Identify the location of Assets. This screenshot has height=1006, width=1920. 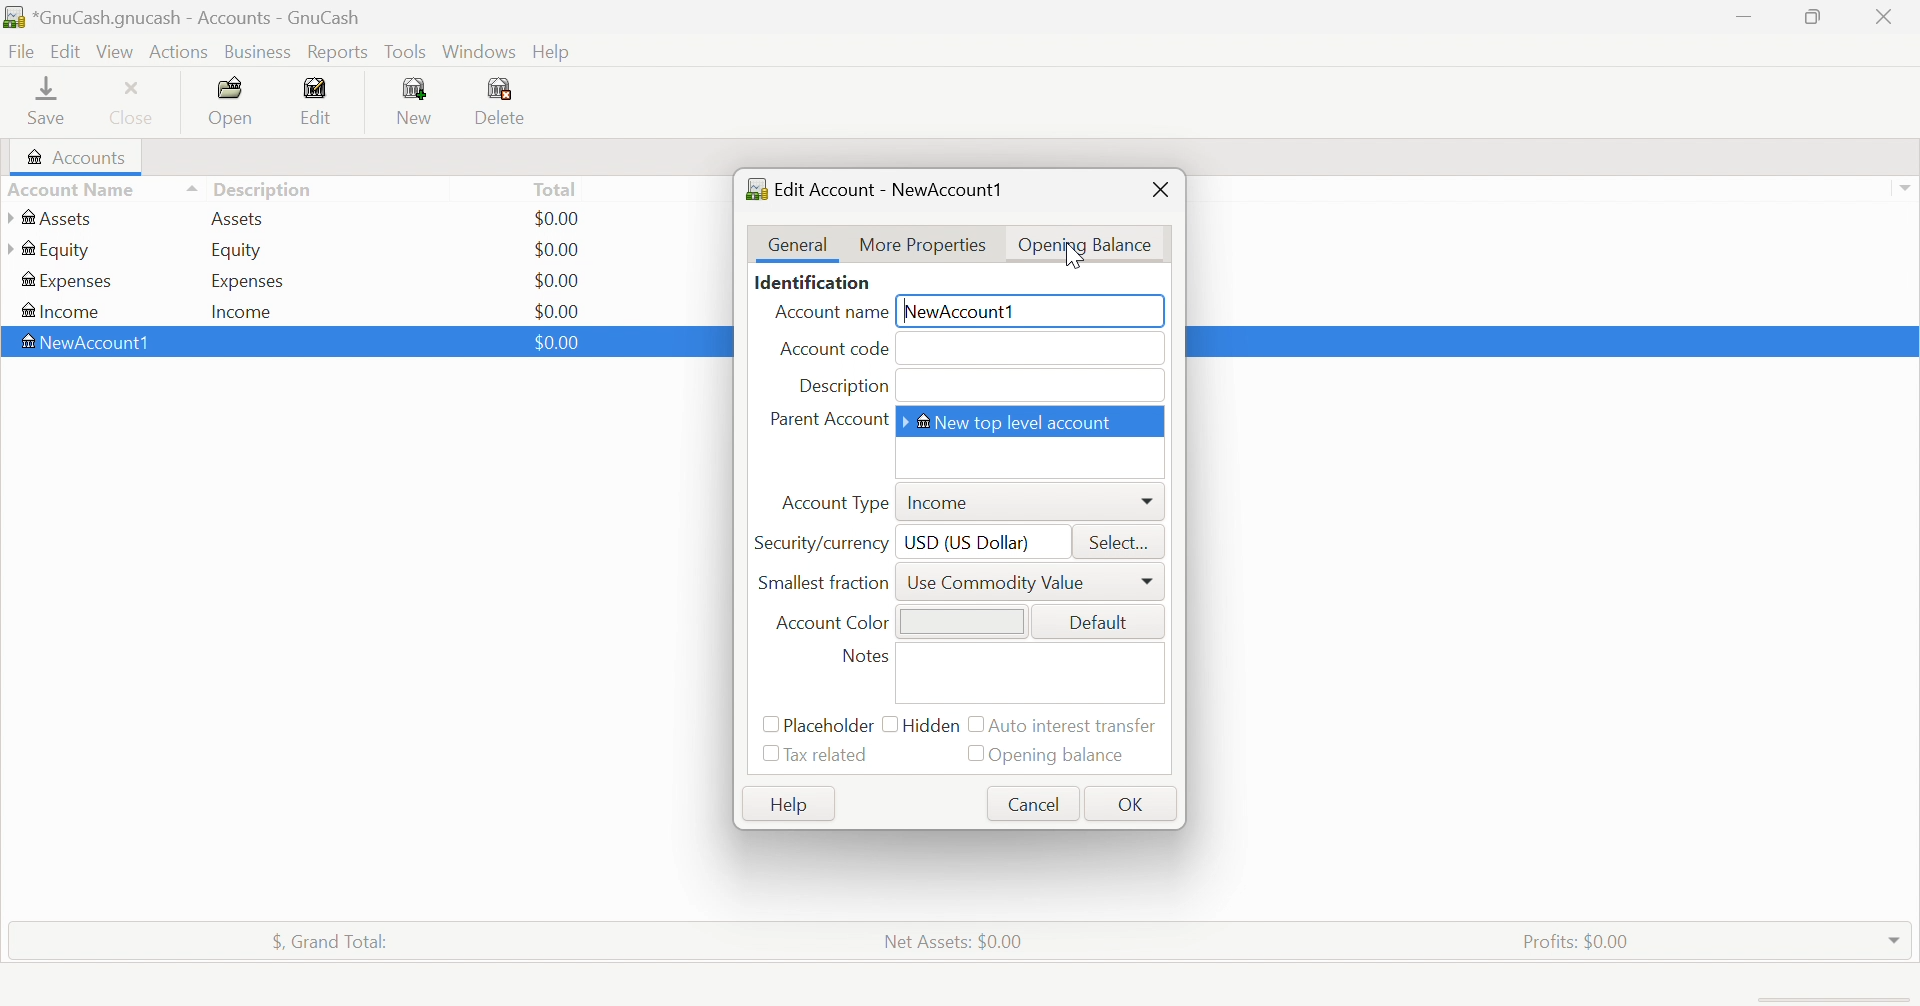
(245, 219).